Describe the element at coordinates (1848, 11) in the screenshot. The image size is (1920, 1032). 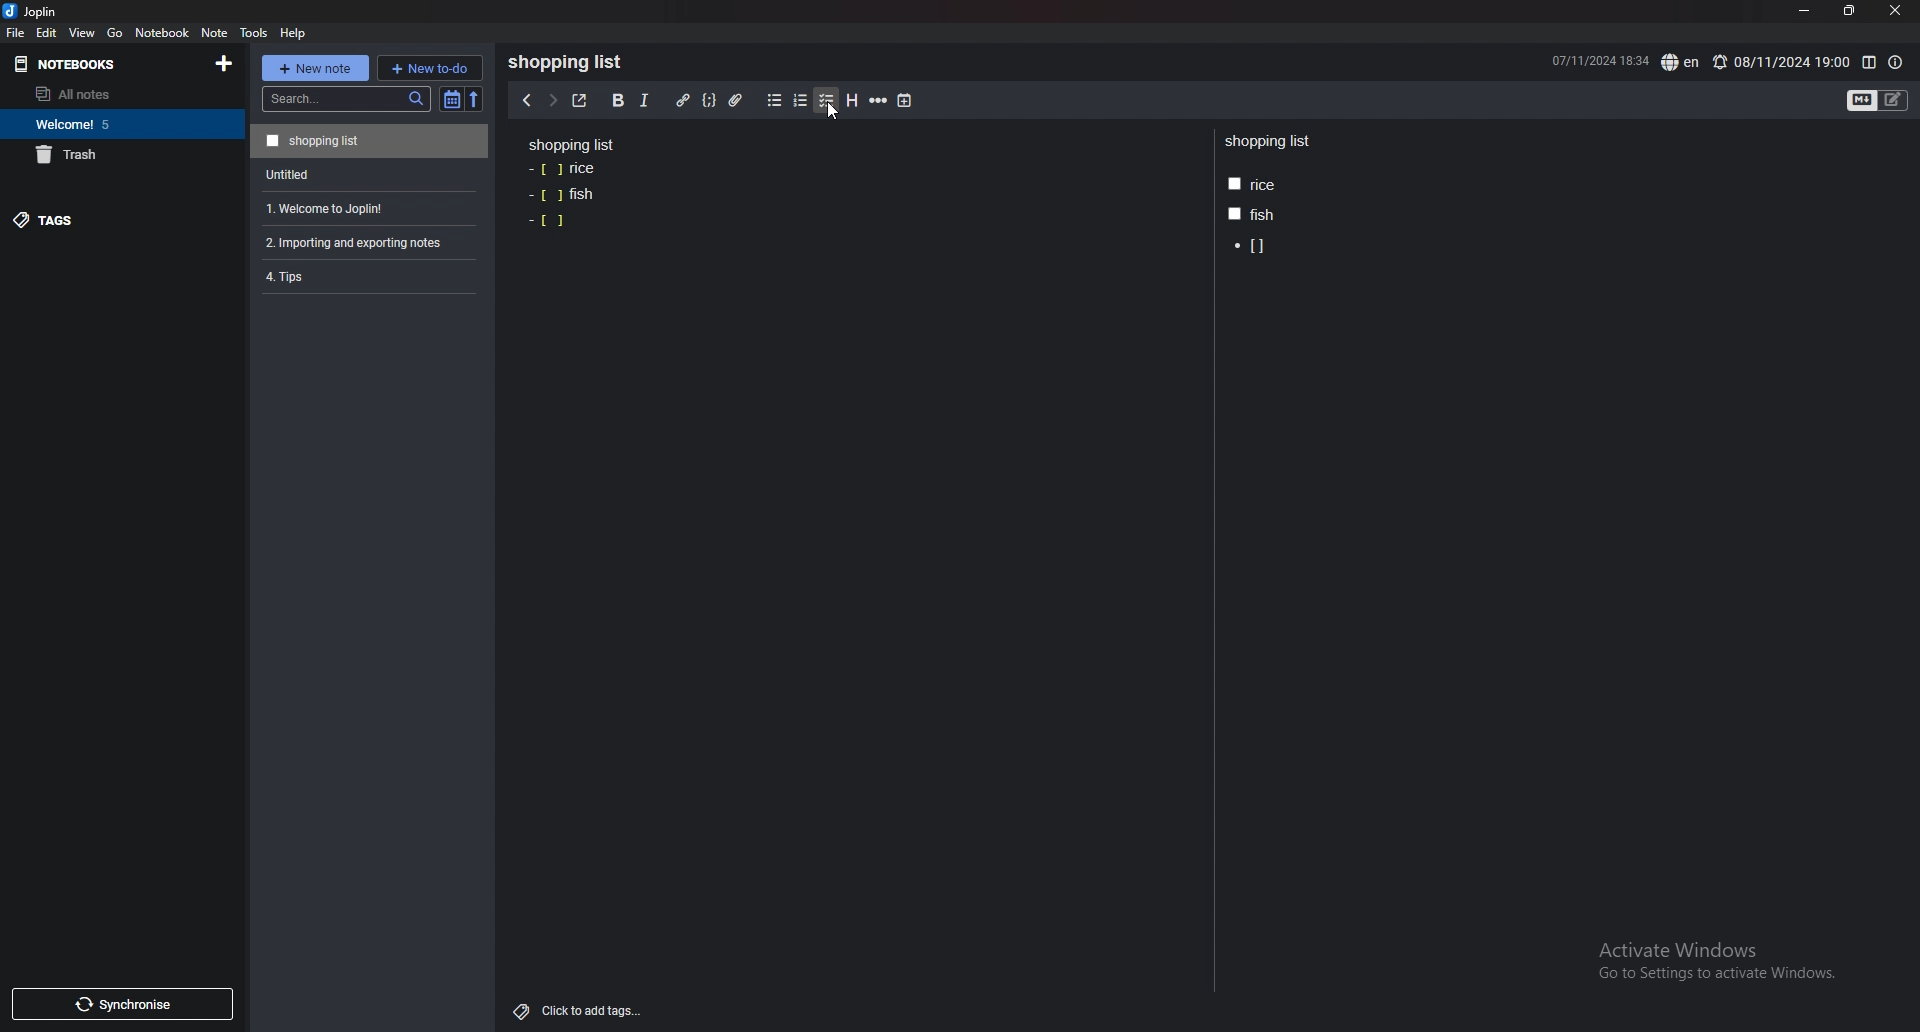
I see `resize` at that location.